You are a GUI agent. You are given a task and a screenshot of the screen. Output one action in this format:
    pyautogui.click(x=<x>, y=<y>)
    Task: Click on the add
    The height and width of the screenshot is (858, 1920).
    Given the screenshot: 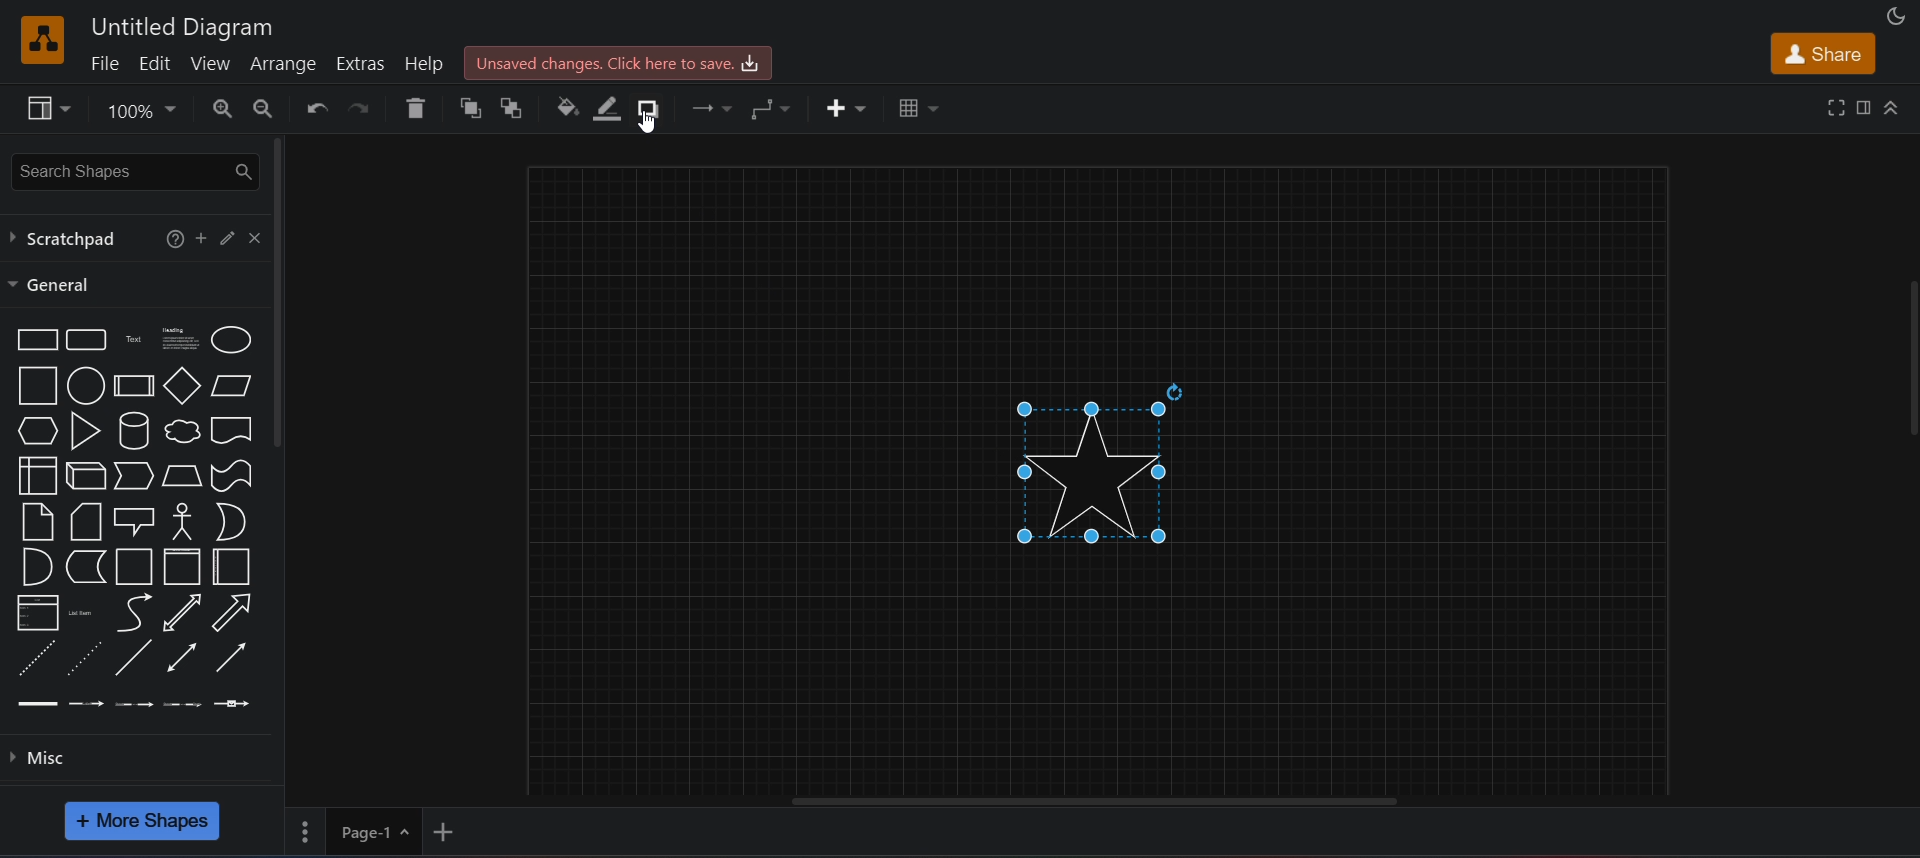 What is the action you would take?
    pyautogui.click(x=201, y=237)
    